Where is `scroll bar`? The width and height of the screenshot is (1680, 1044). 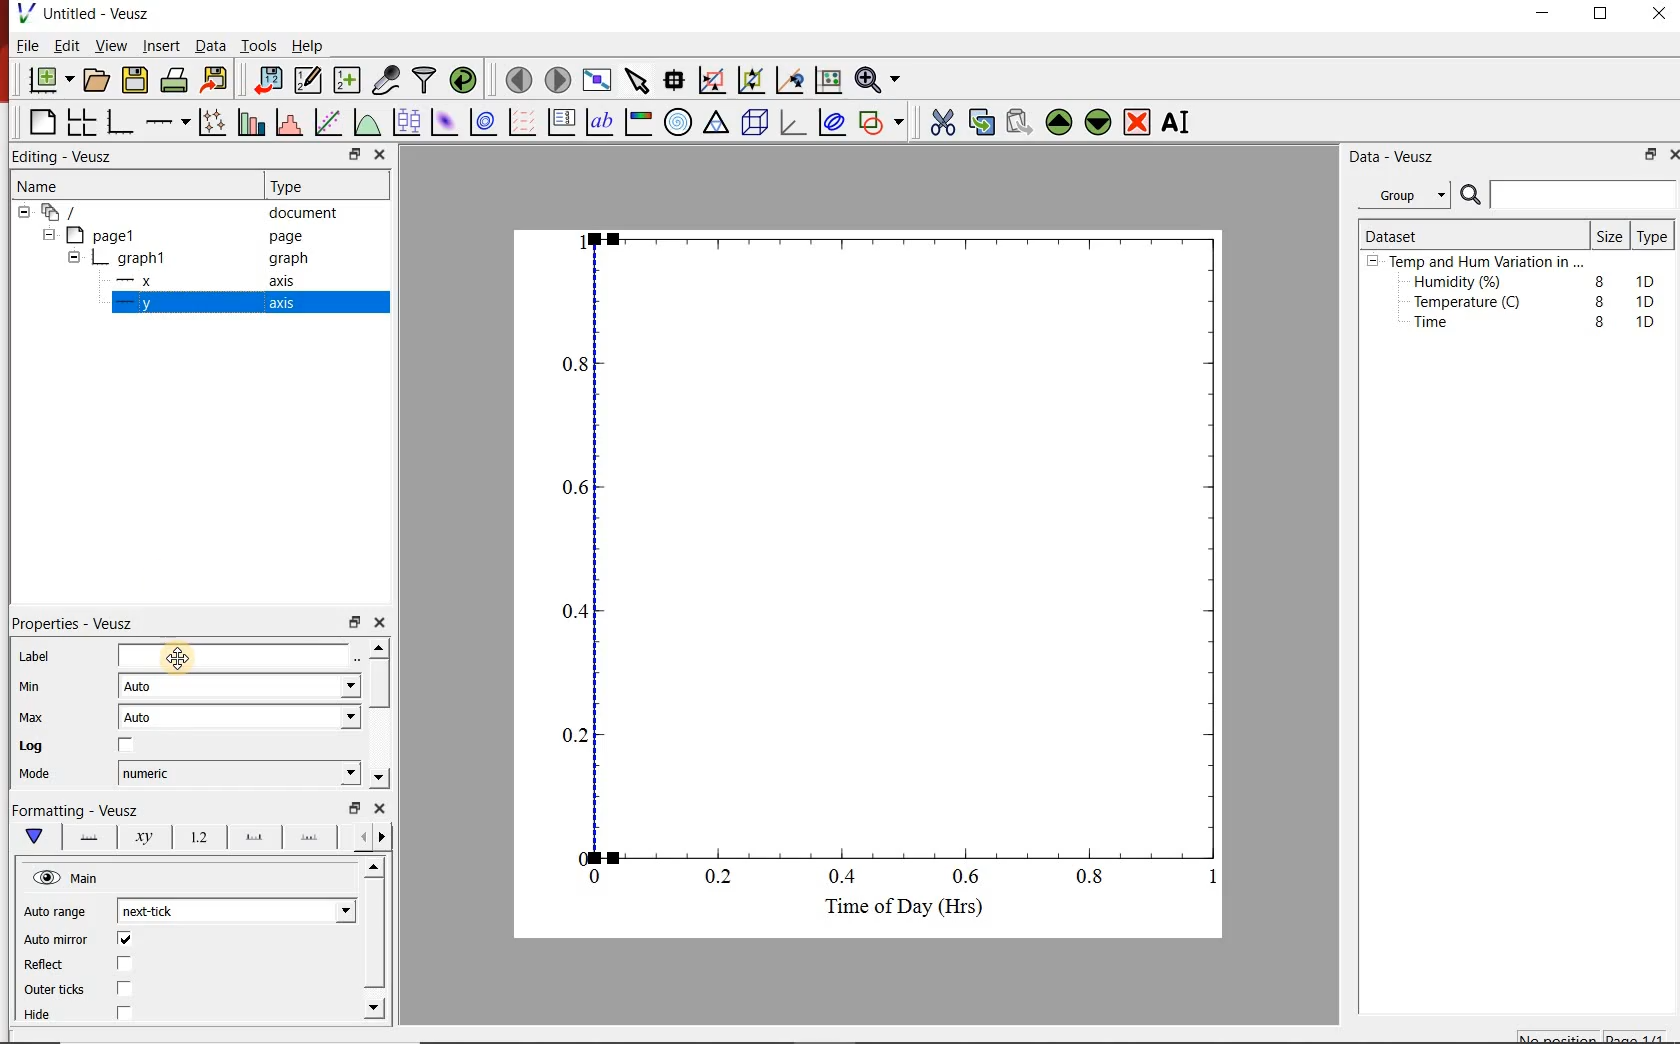 scroll bar is located at coordinates (382, 711).